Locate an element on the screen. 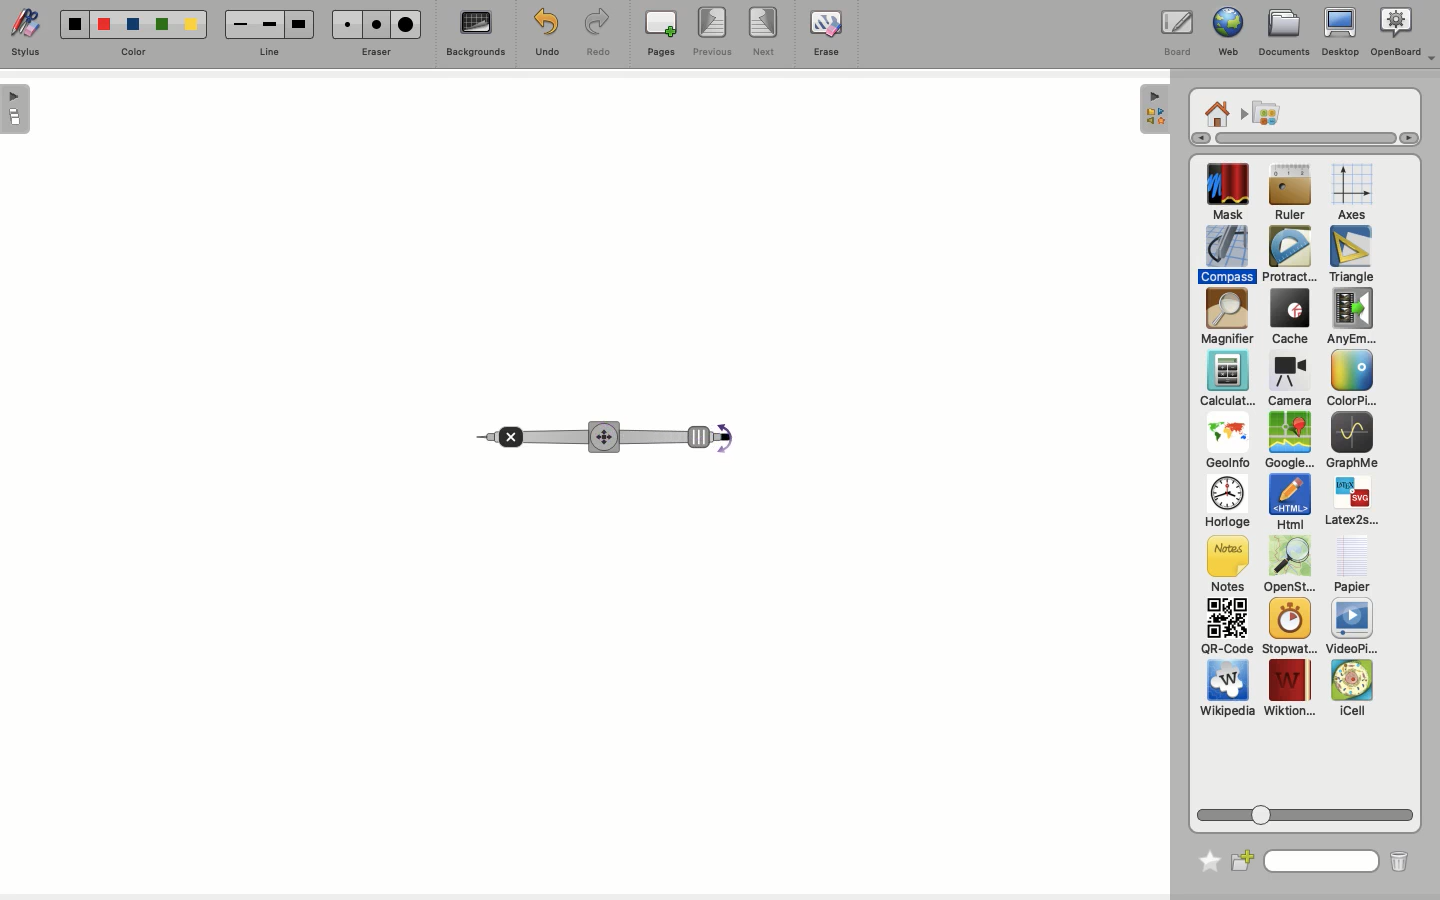 Image resolution: width=1440 pixels, height=900 pixels. Web is located at coordinates (1225, 34).